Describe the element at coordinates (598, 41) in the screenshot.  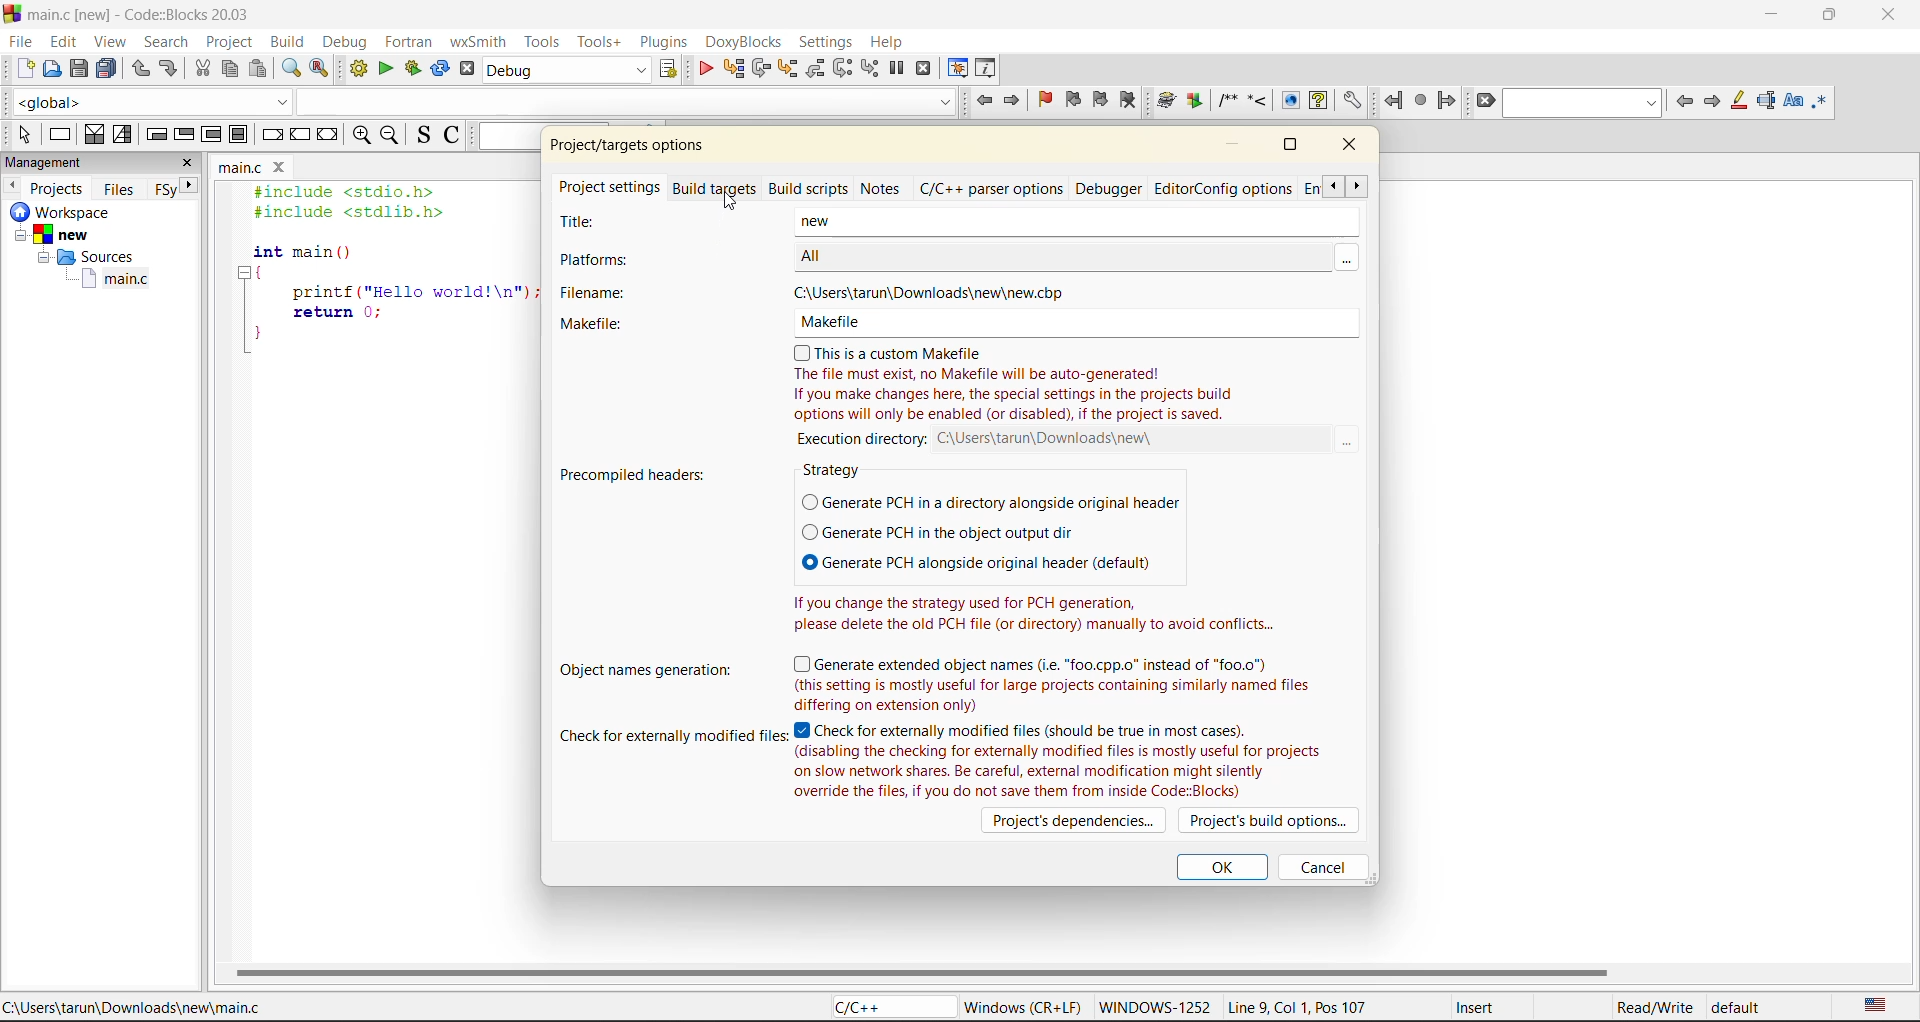
I see `tools+` at that location.